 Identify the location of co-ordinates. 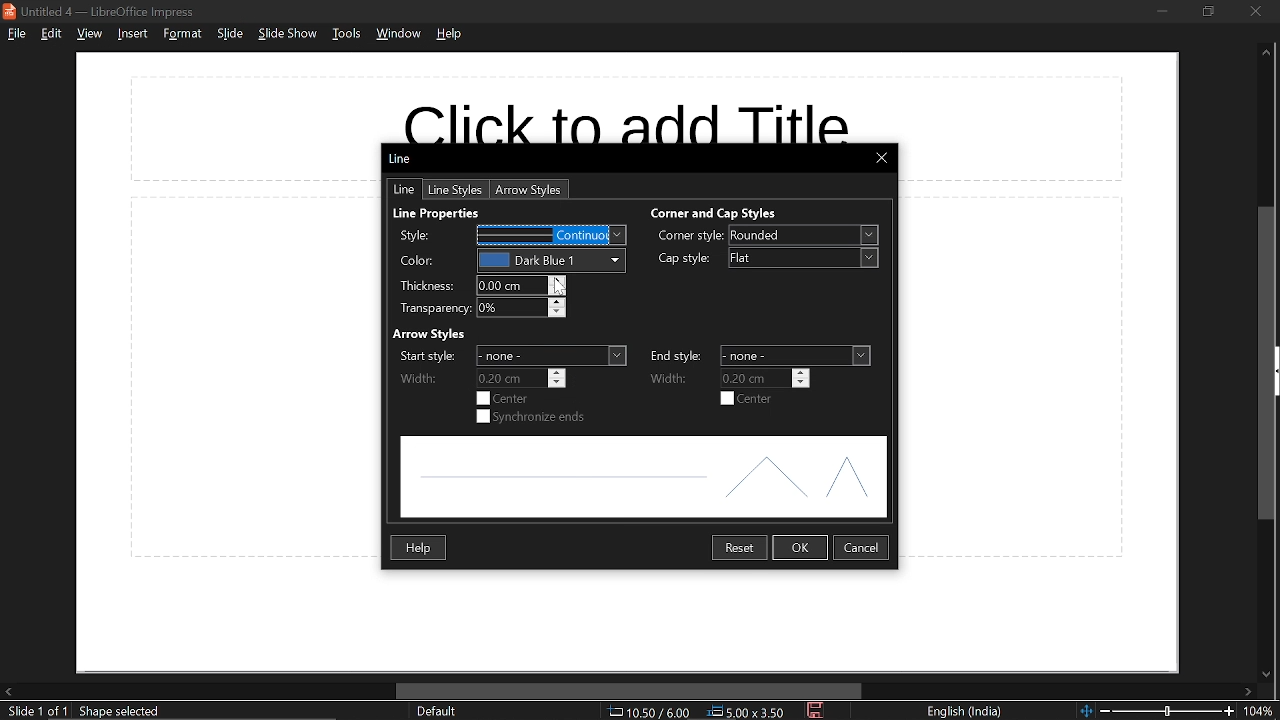
(648, 712).